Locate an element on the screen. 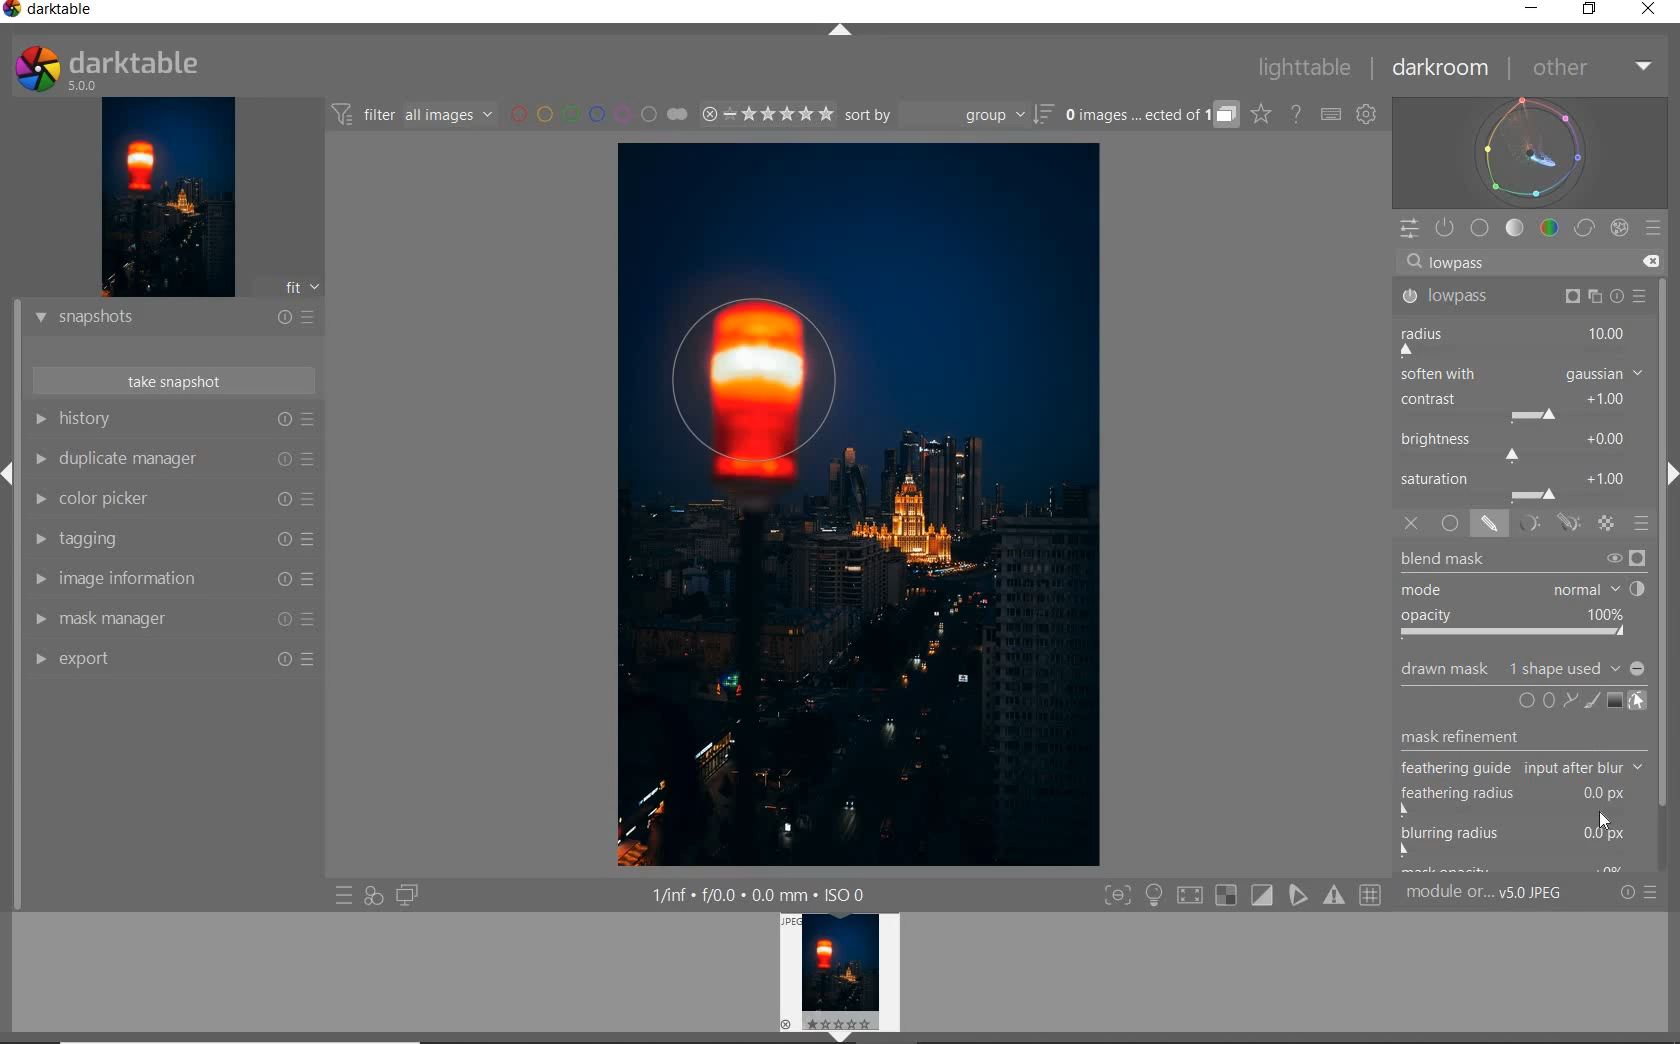  QUICK ACCESS FOR APPLYING ANY OF YOUR STYLES is located at coordinates (372, 896).